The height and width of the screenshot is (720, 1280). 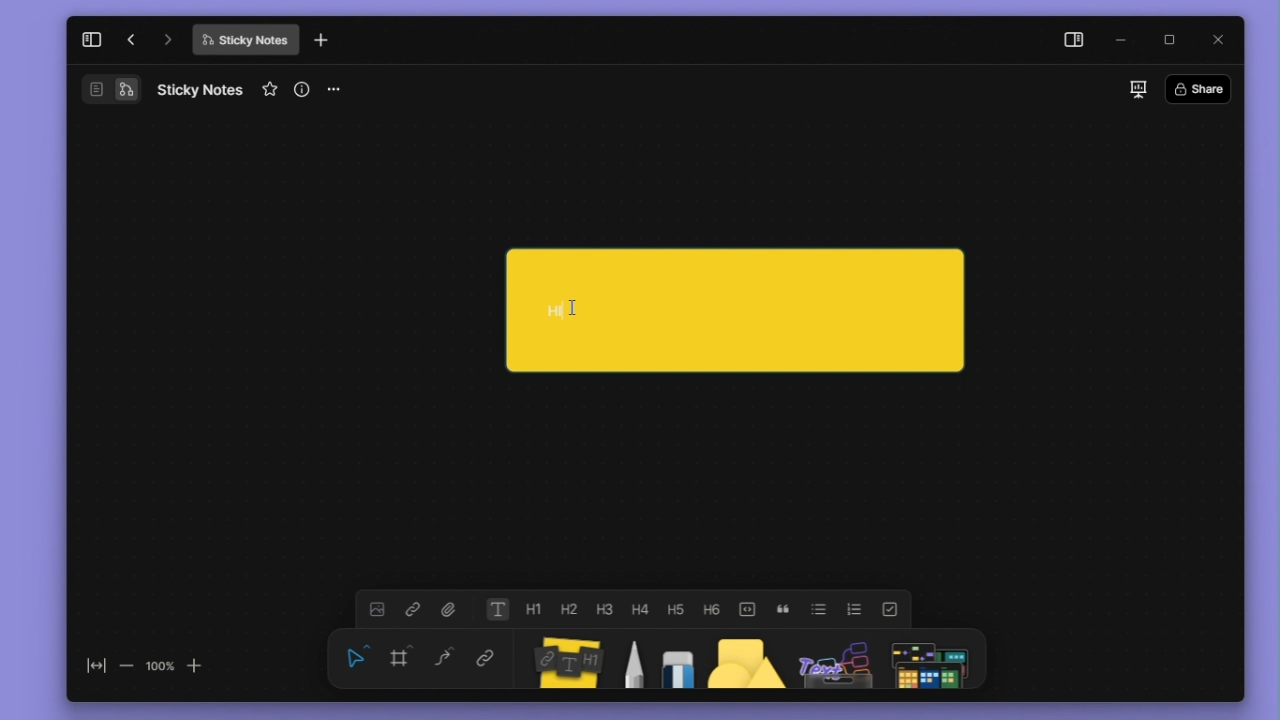 What do you see at coordinates (201, 665) in the screenshot?
I see `zoom in` at bounding box center [201, 665].